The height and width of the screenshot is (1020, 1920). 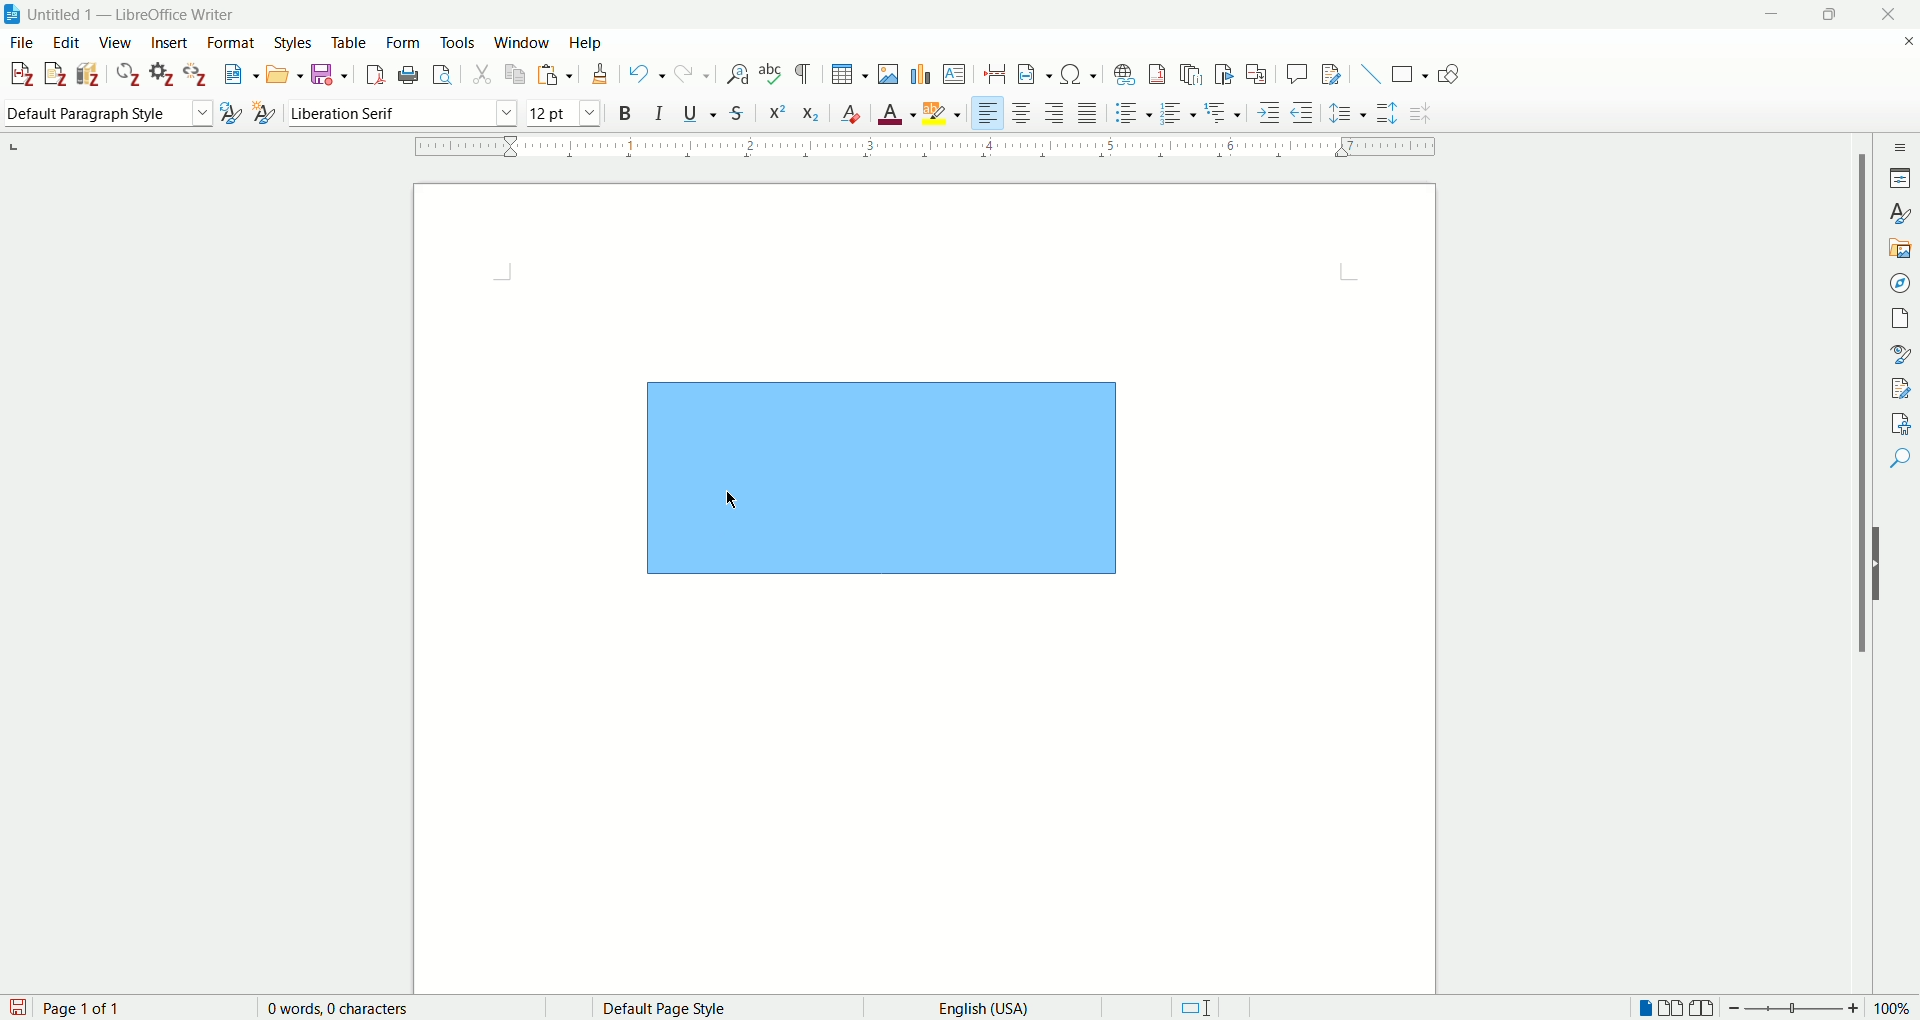 I want to click on properties, so click(x=1897, y=178).